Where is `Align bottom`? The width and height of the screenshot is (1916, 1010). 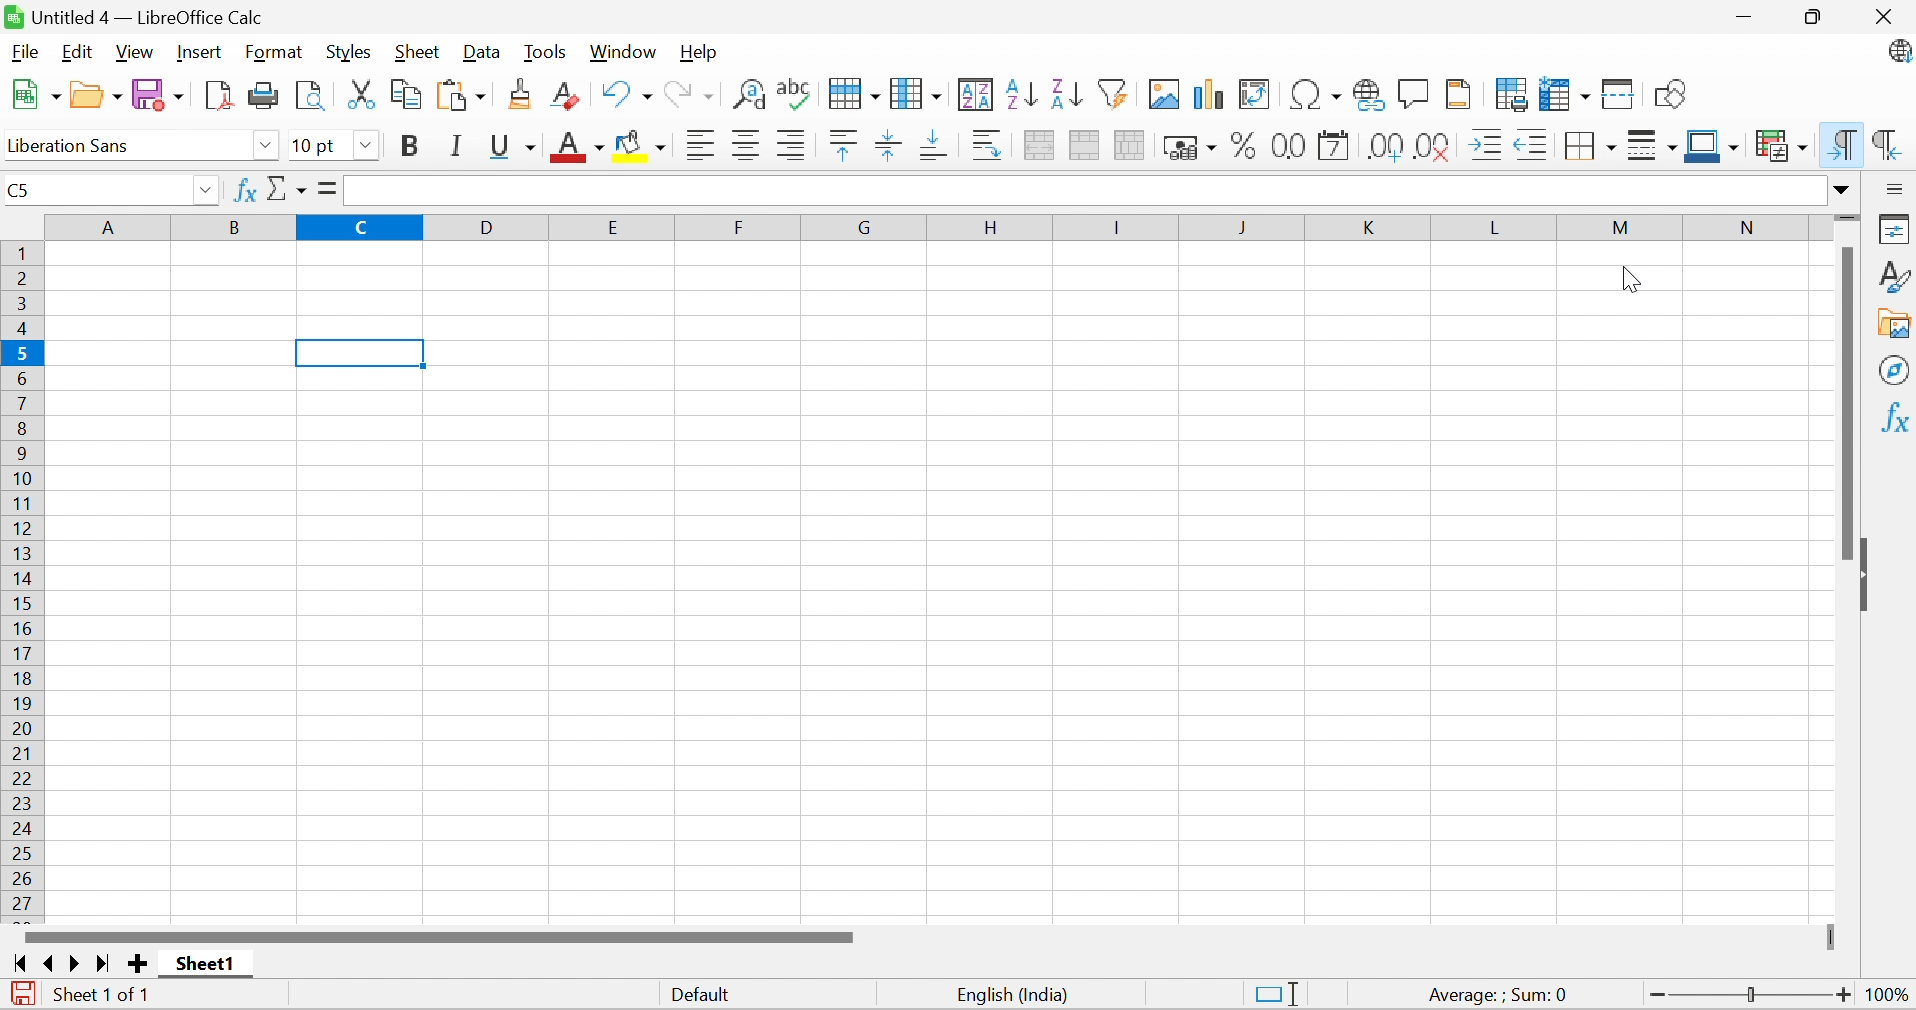
Align bottom is located at coordinates (938, 145).